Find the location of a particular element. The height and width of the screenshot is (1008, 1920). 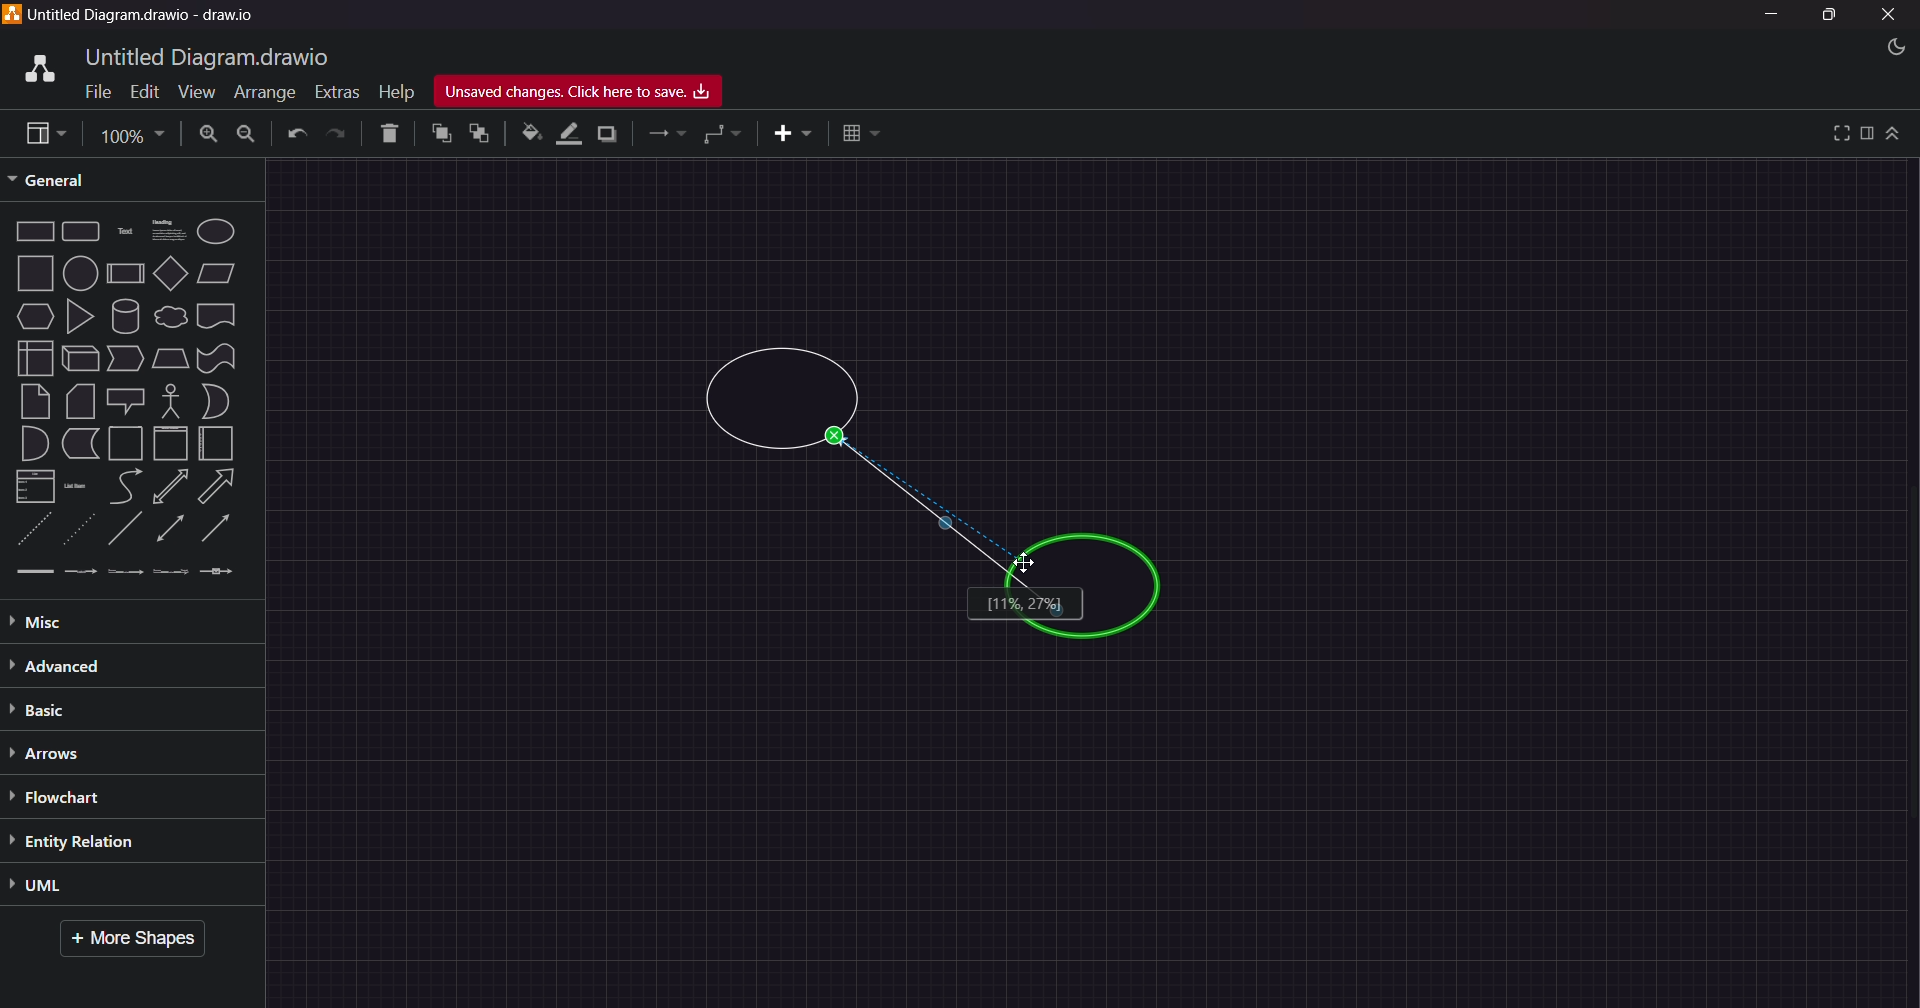

logo is located at coordinates (36, 66).